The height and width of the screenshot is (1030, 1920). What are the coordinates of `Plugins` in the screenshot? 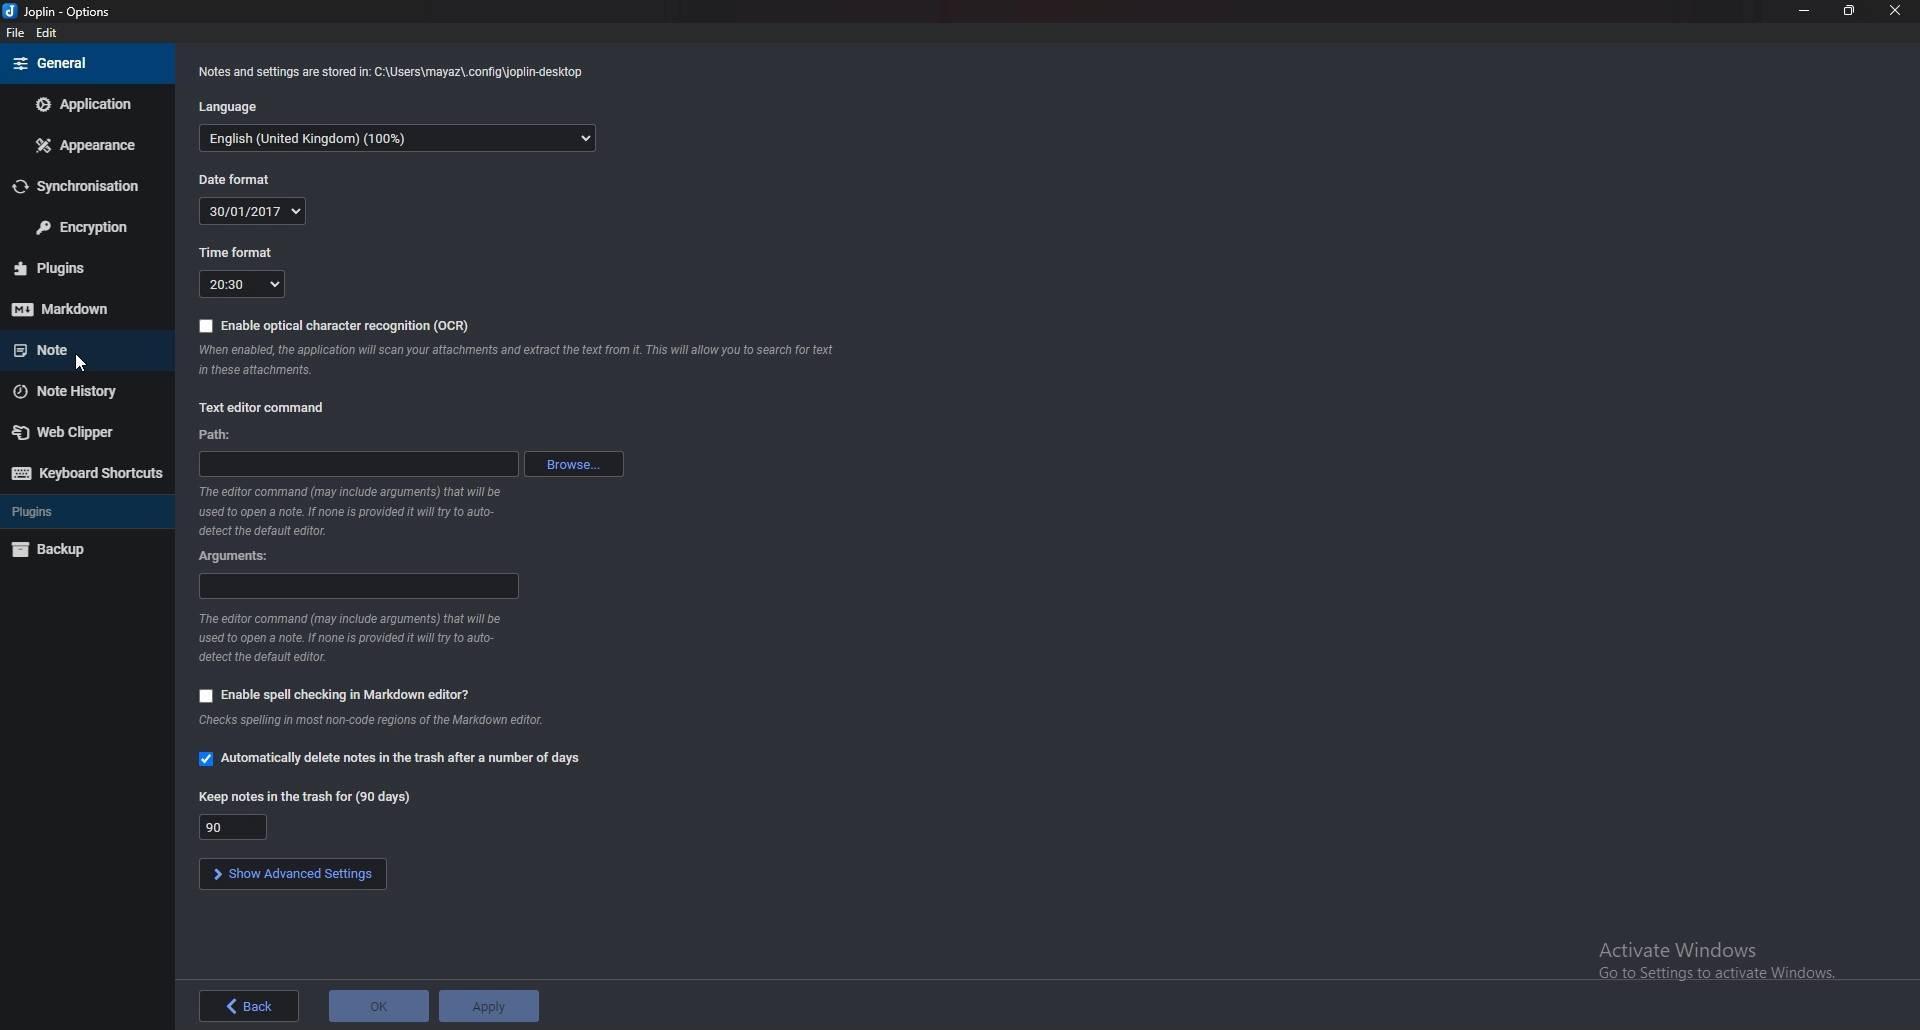 It's located at (79, 511).